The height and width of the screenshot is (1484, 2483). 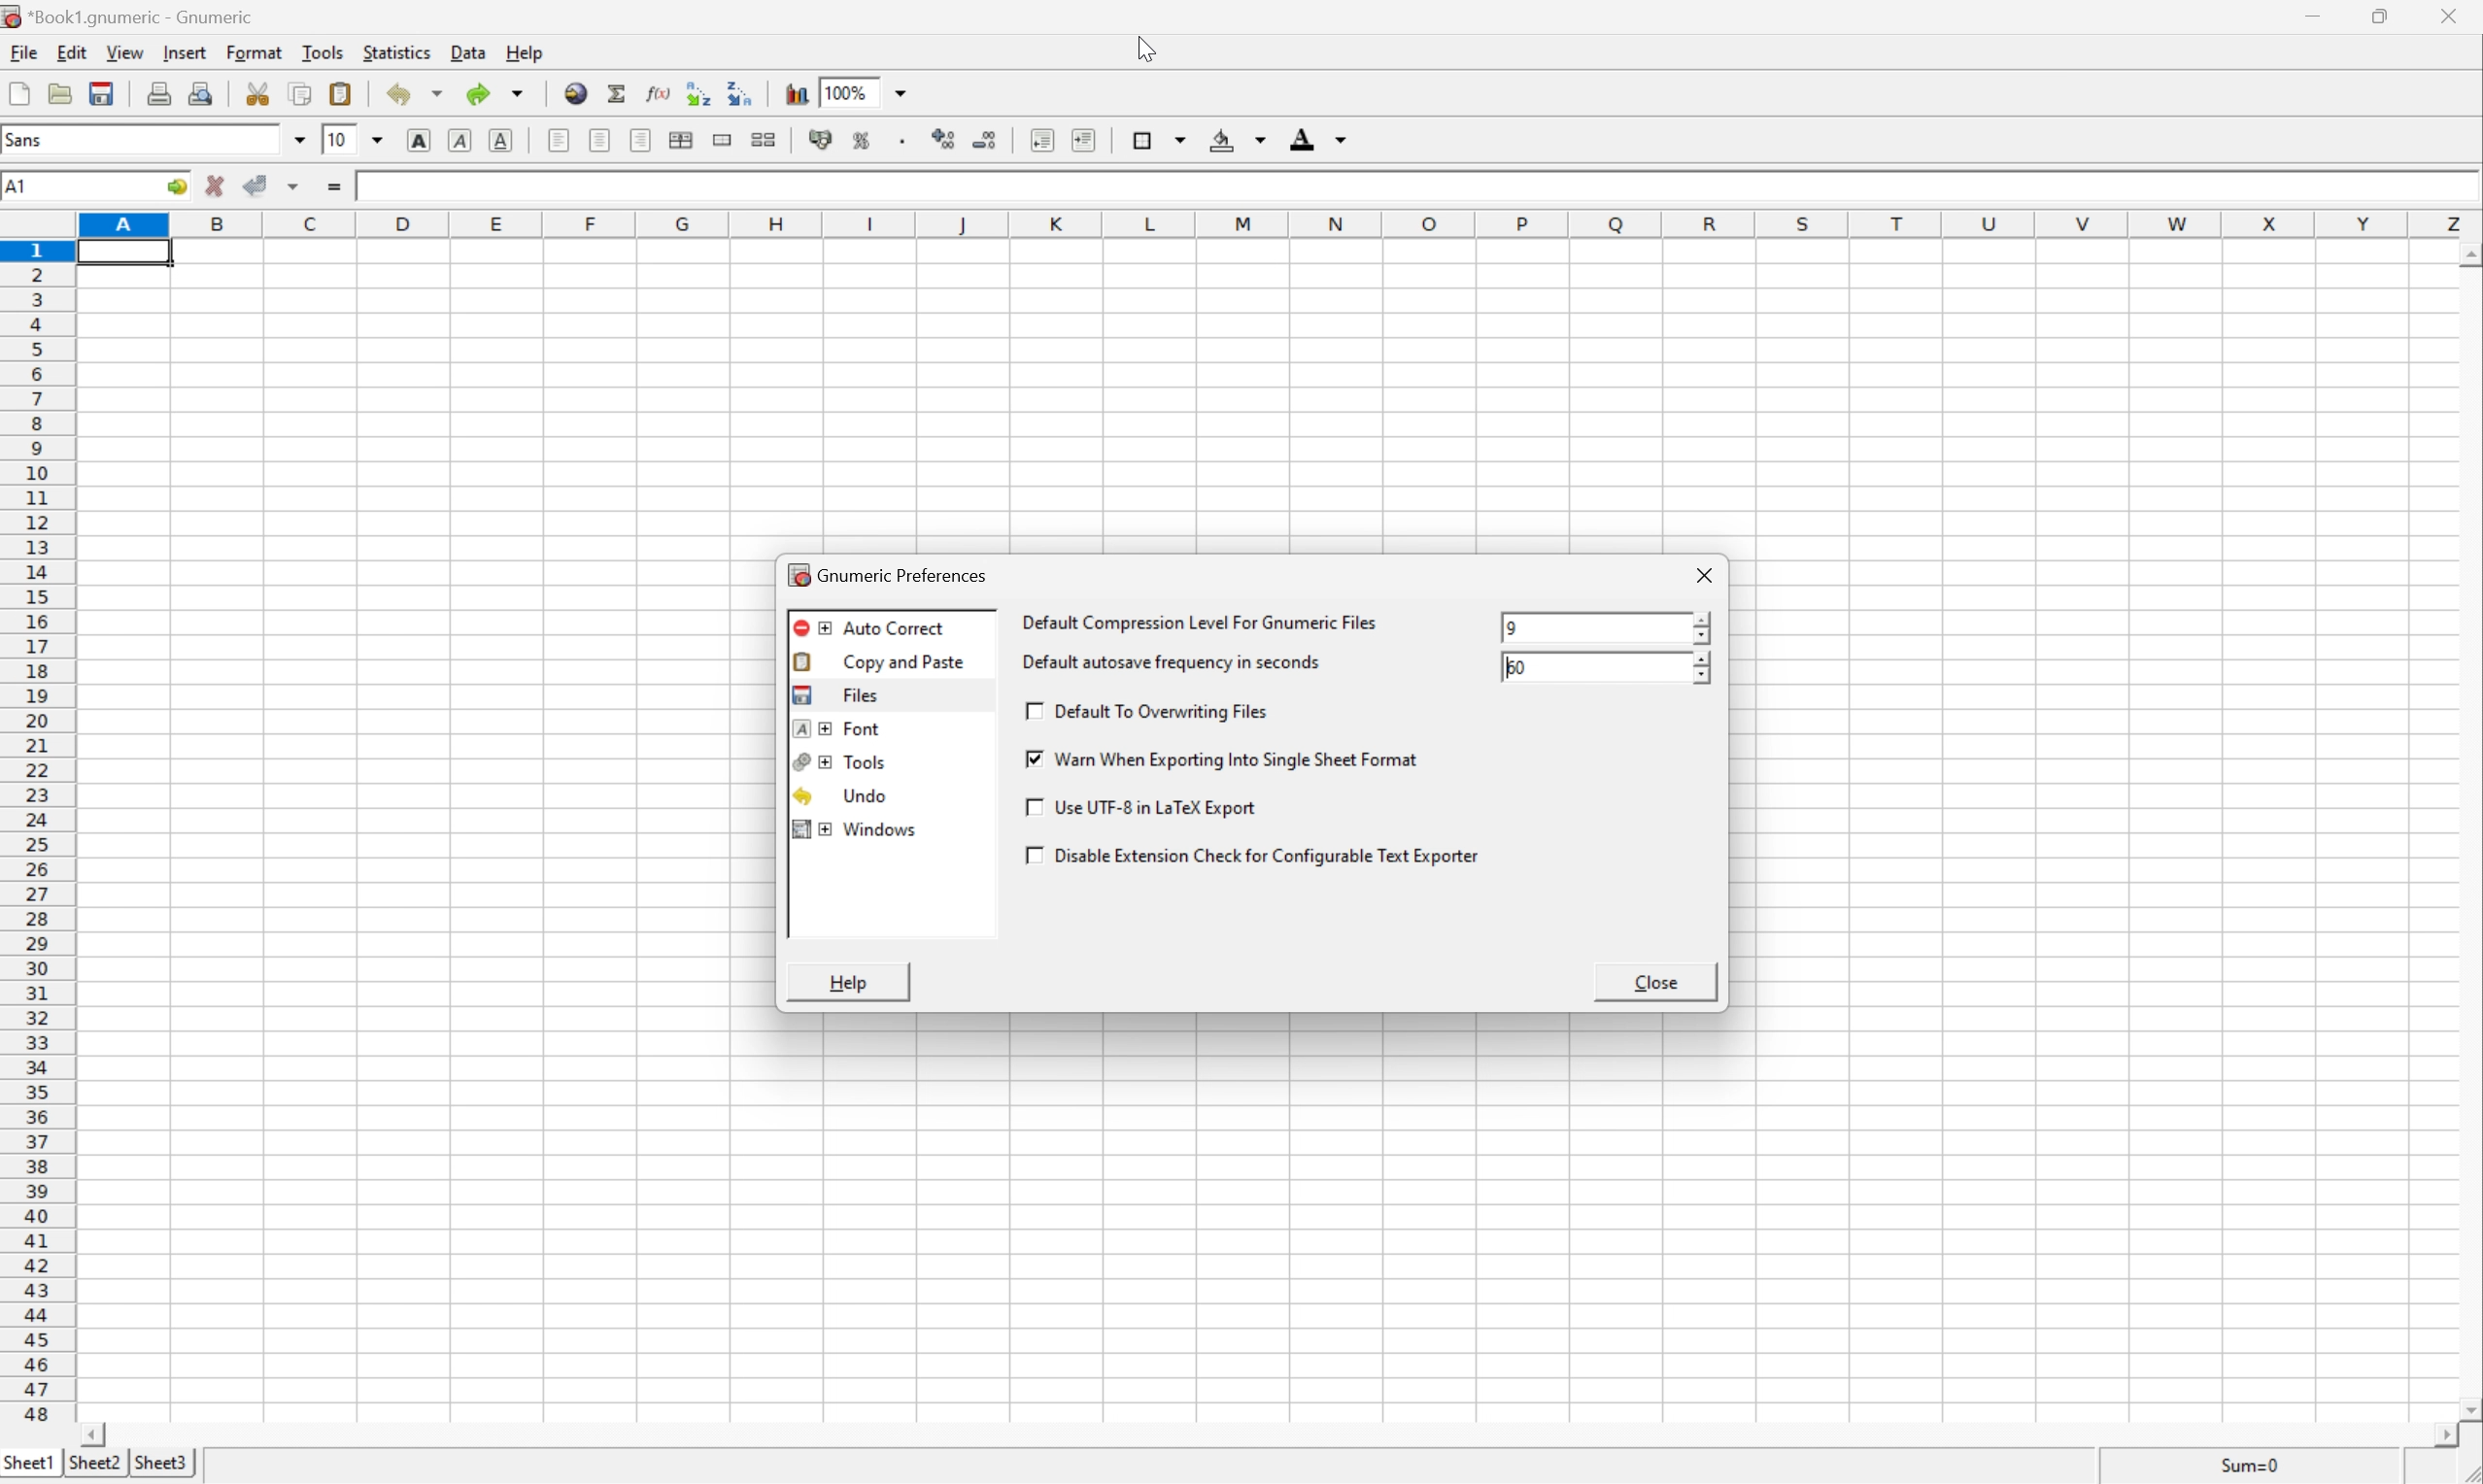 I want to click on sum in current cell, so click(x=618, y=94).